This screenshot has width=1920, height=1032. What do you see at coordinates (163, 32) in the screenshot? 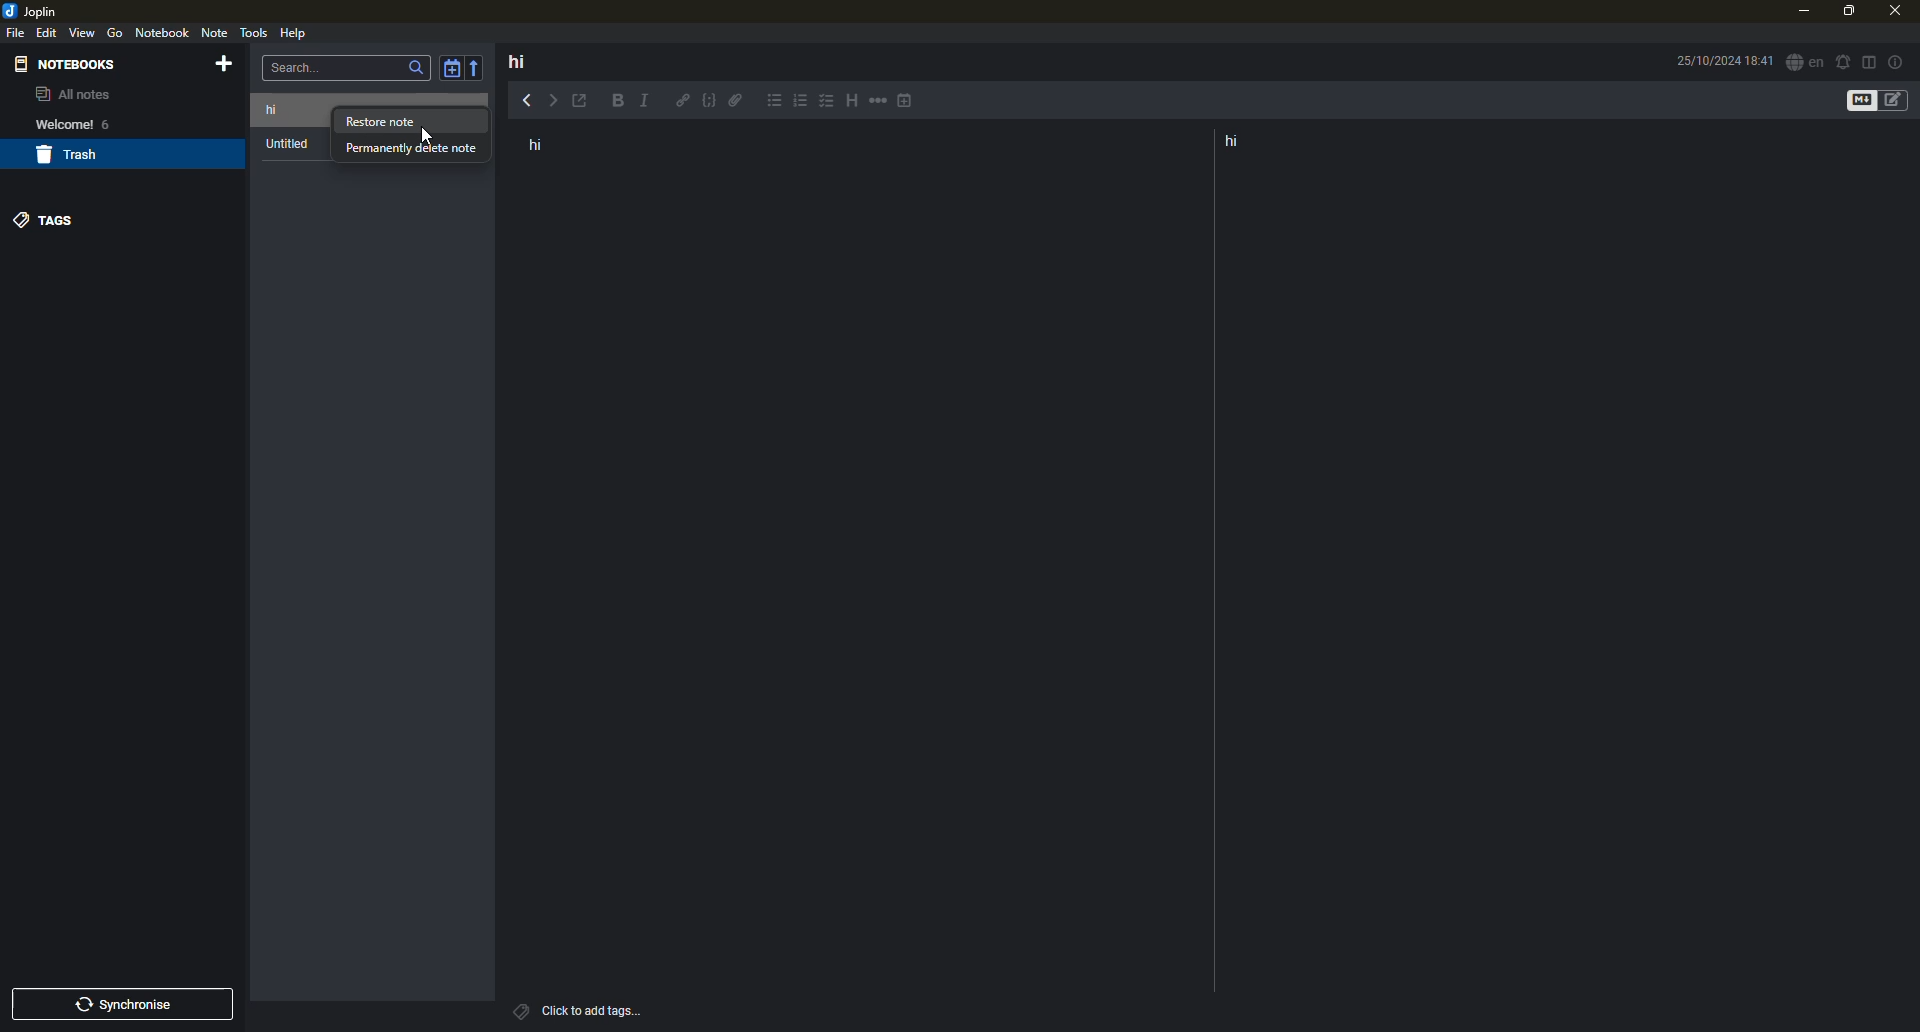
I see `notebook` at bounding box center [163, 32].